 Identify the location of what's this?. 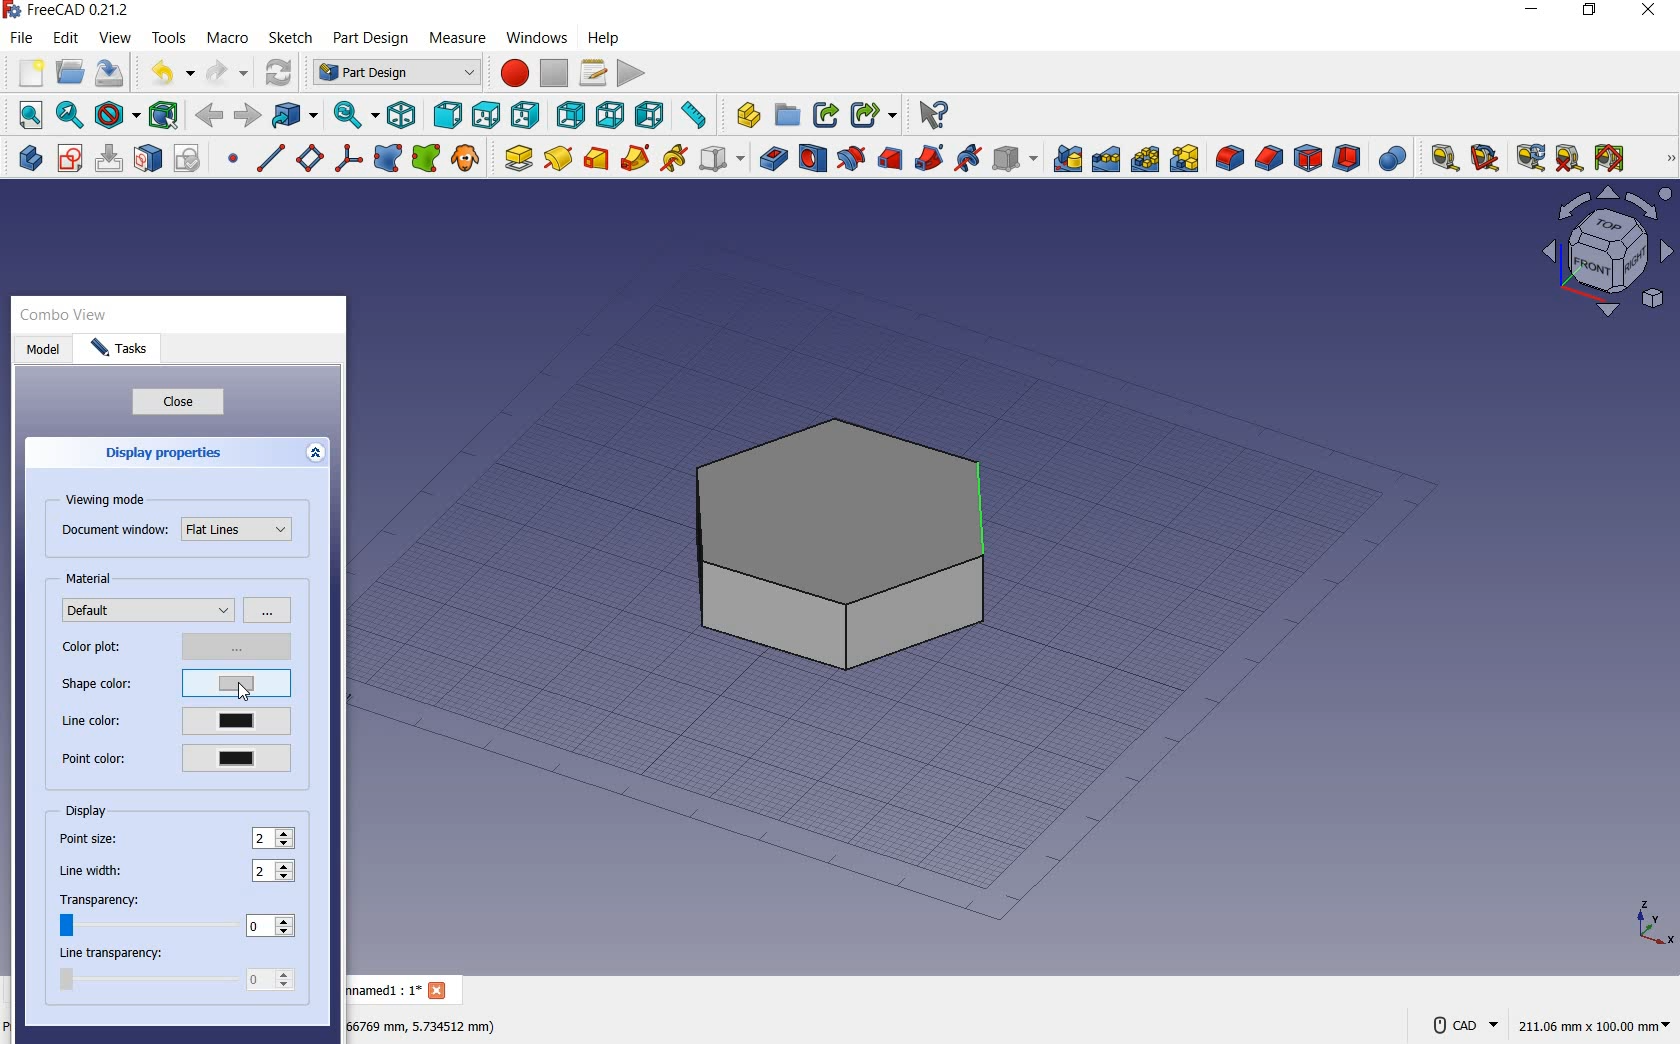
(932, 116).